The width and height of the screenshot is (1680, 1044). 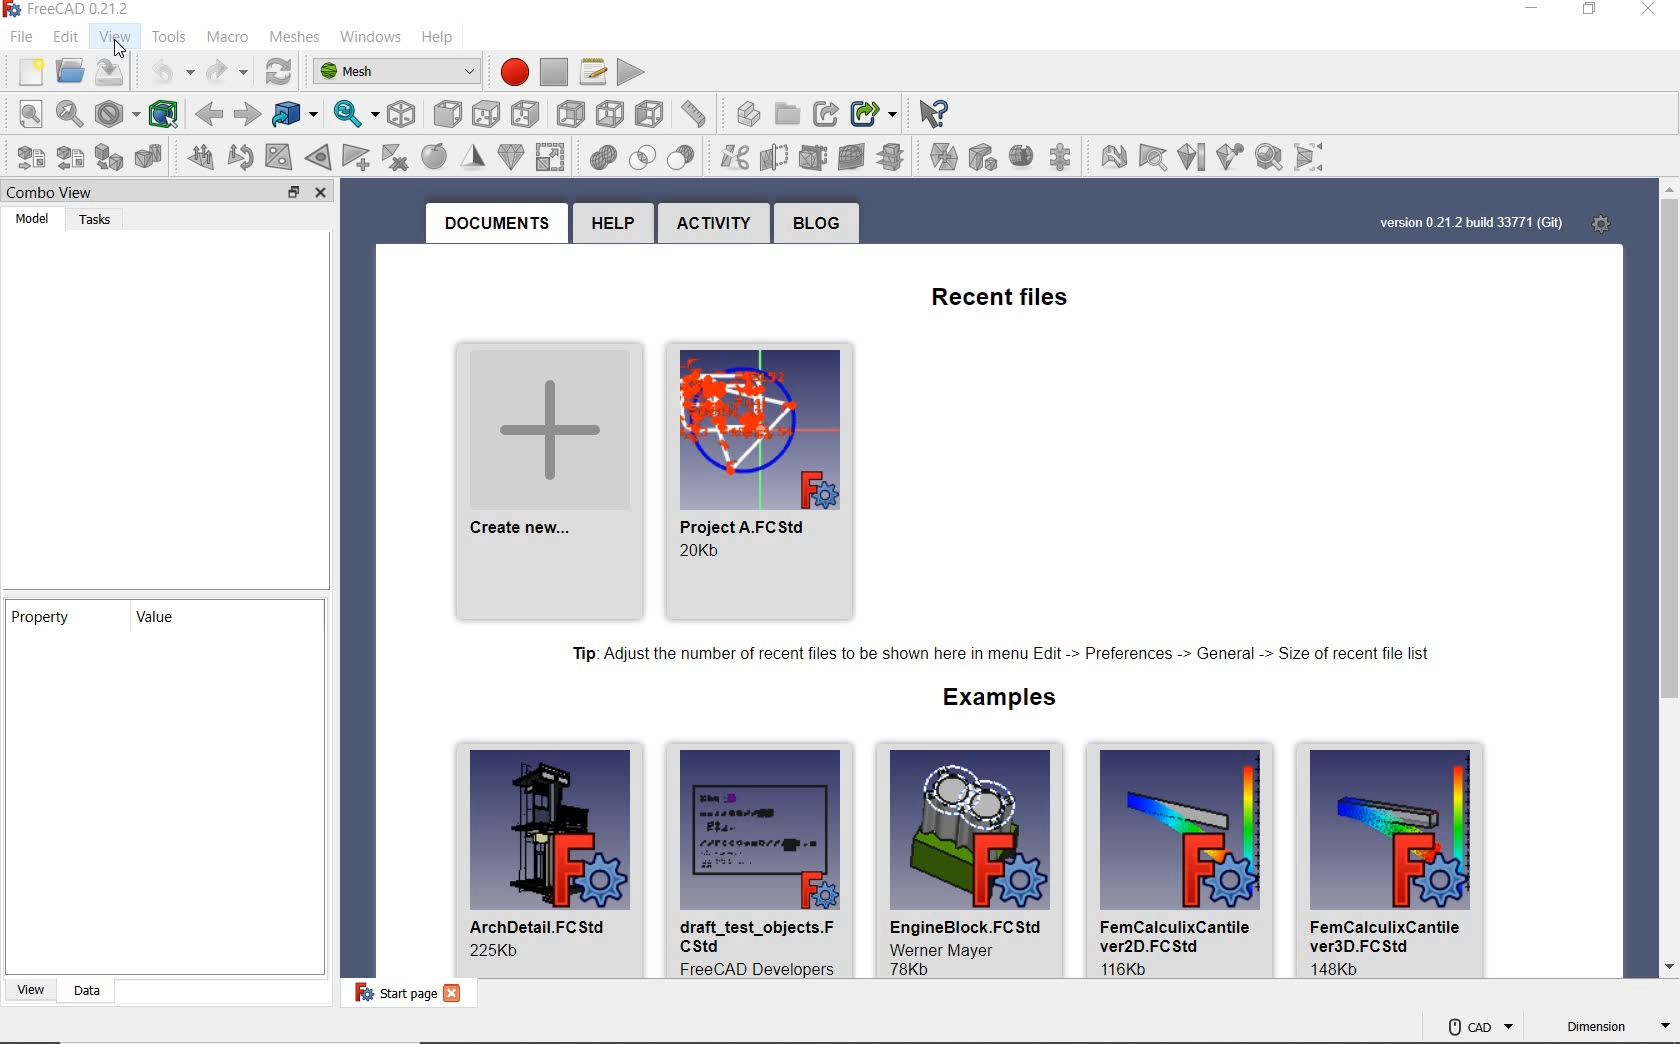 I want to click on forward, so click(x=247, y=113).